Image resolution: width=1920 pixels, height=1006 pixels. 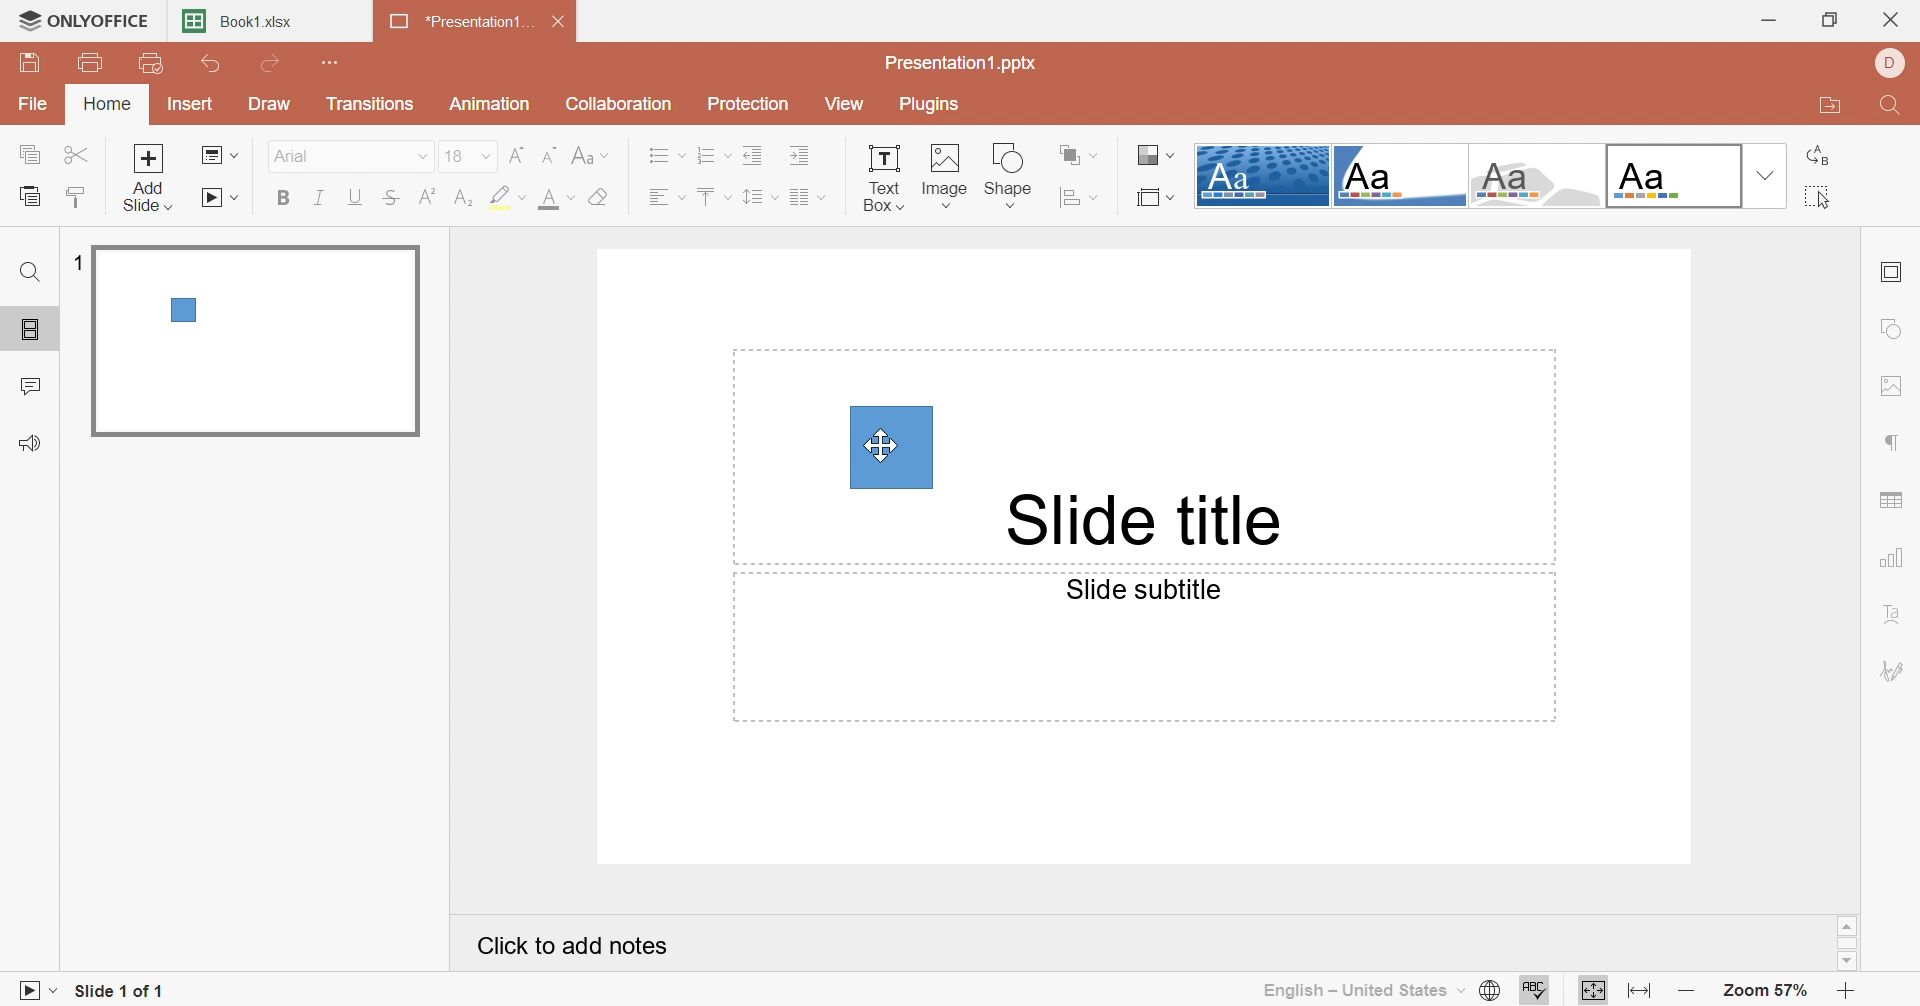 I want to click on Increment font size, so click(x=519, y=154).